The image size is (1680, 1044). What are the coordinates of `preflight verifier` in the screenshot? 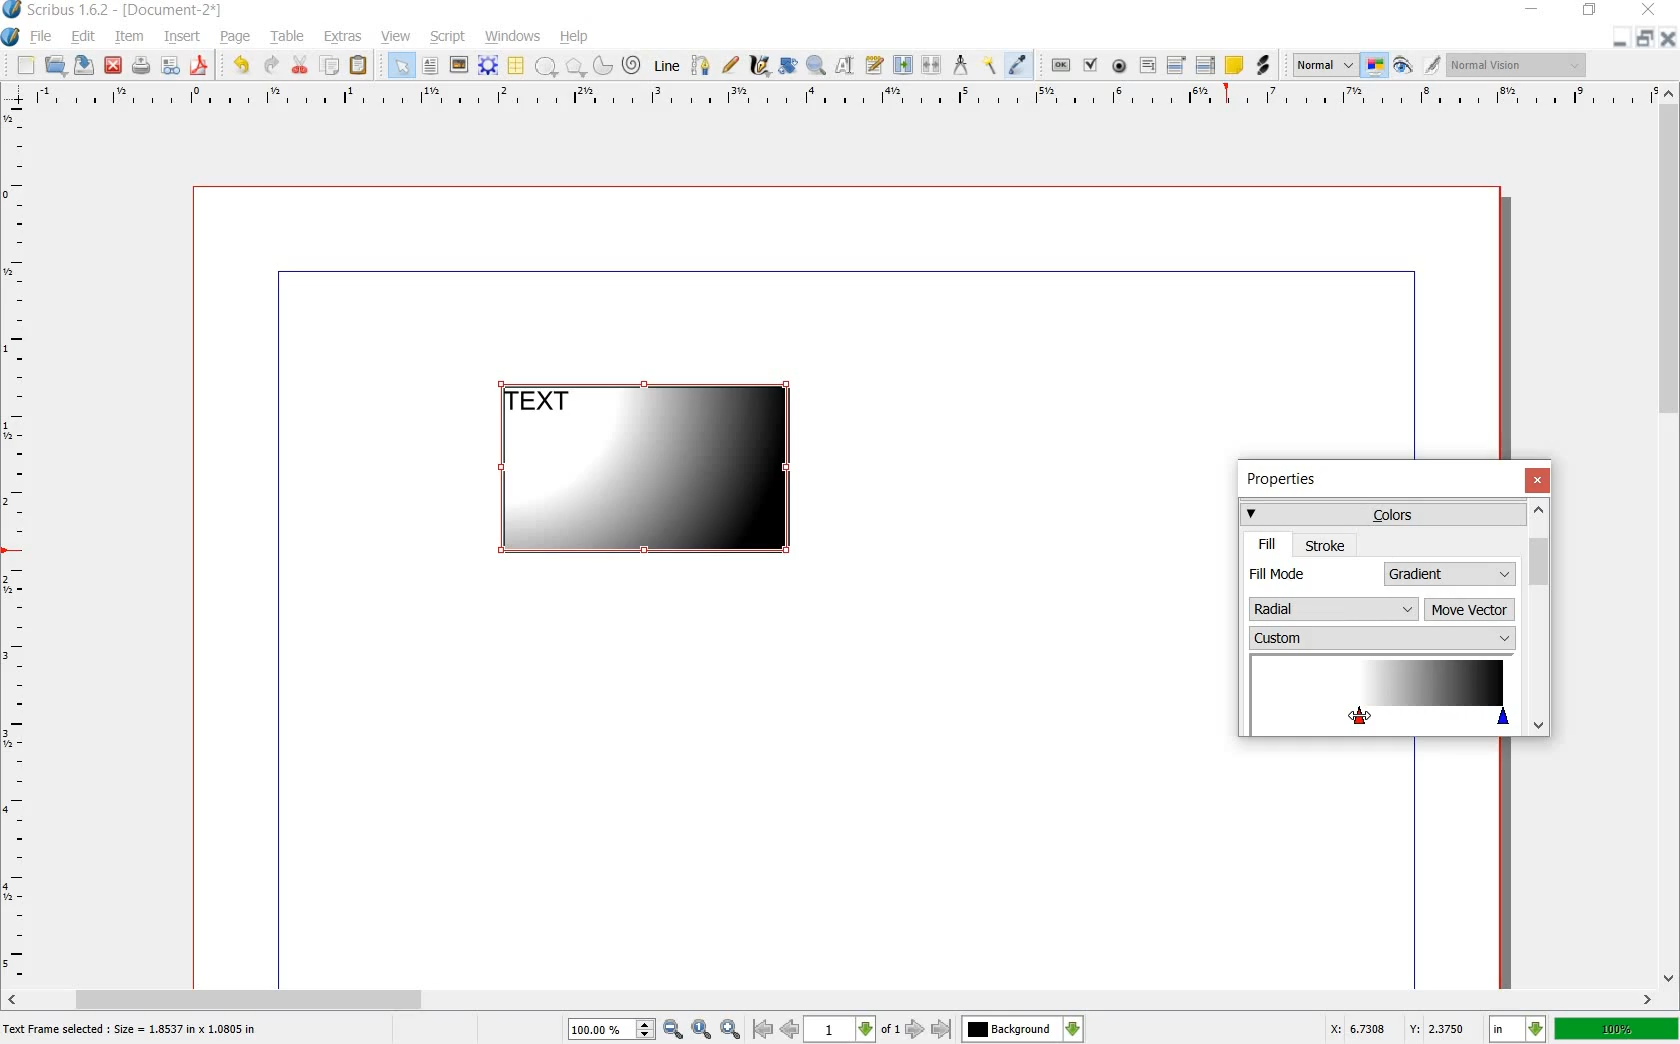 It's located at (169, 66).